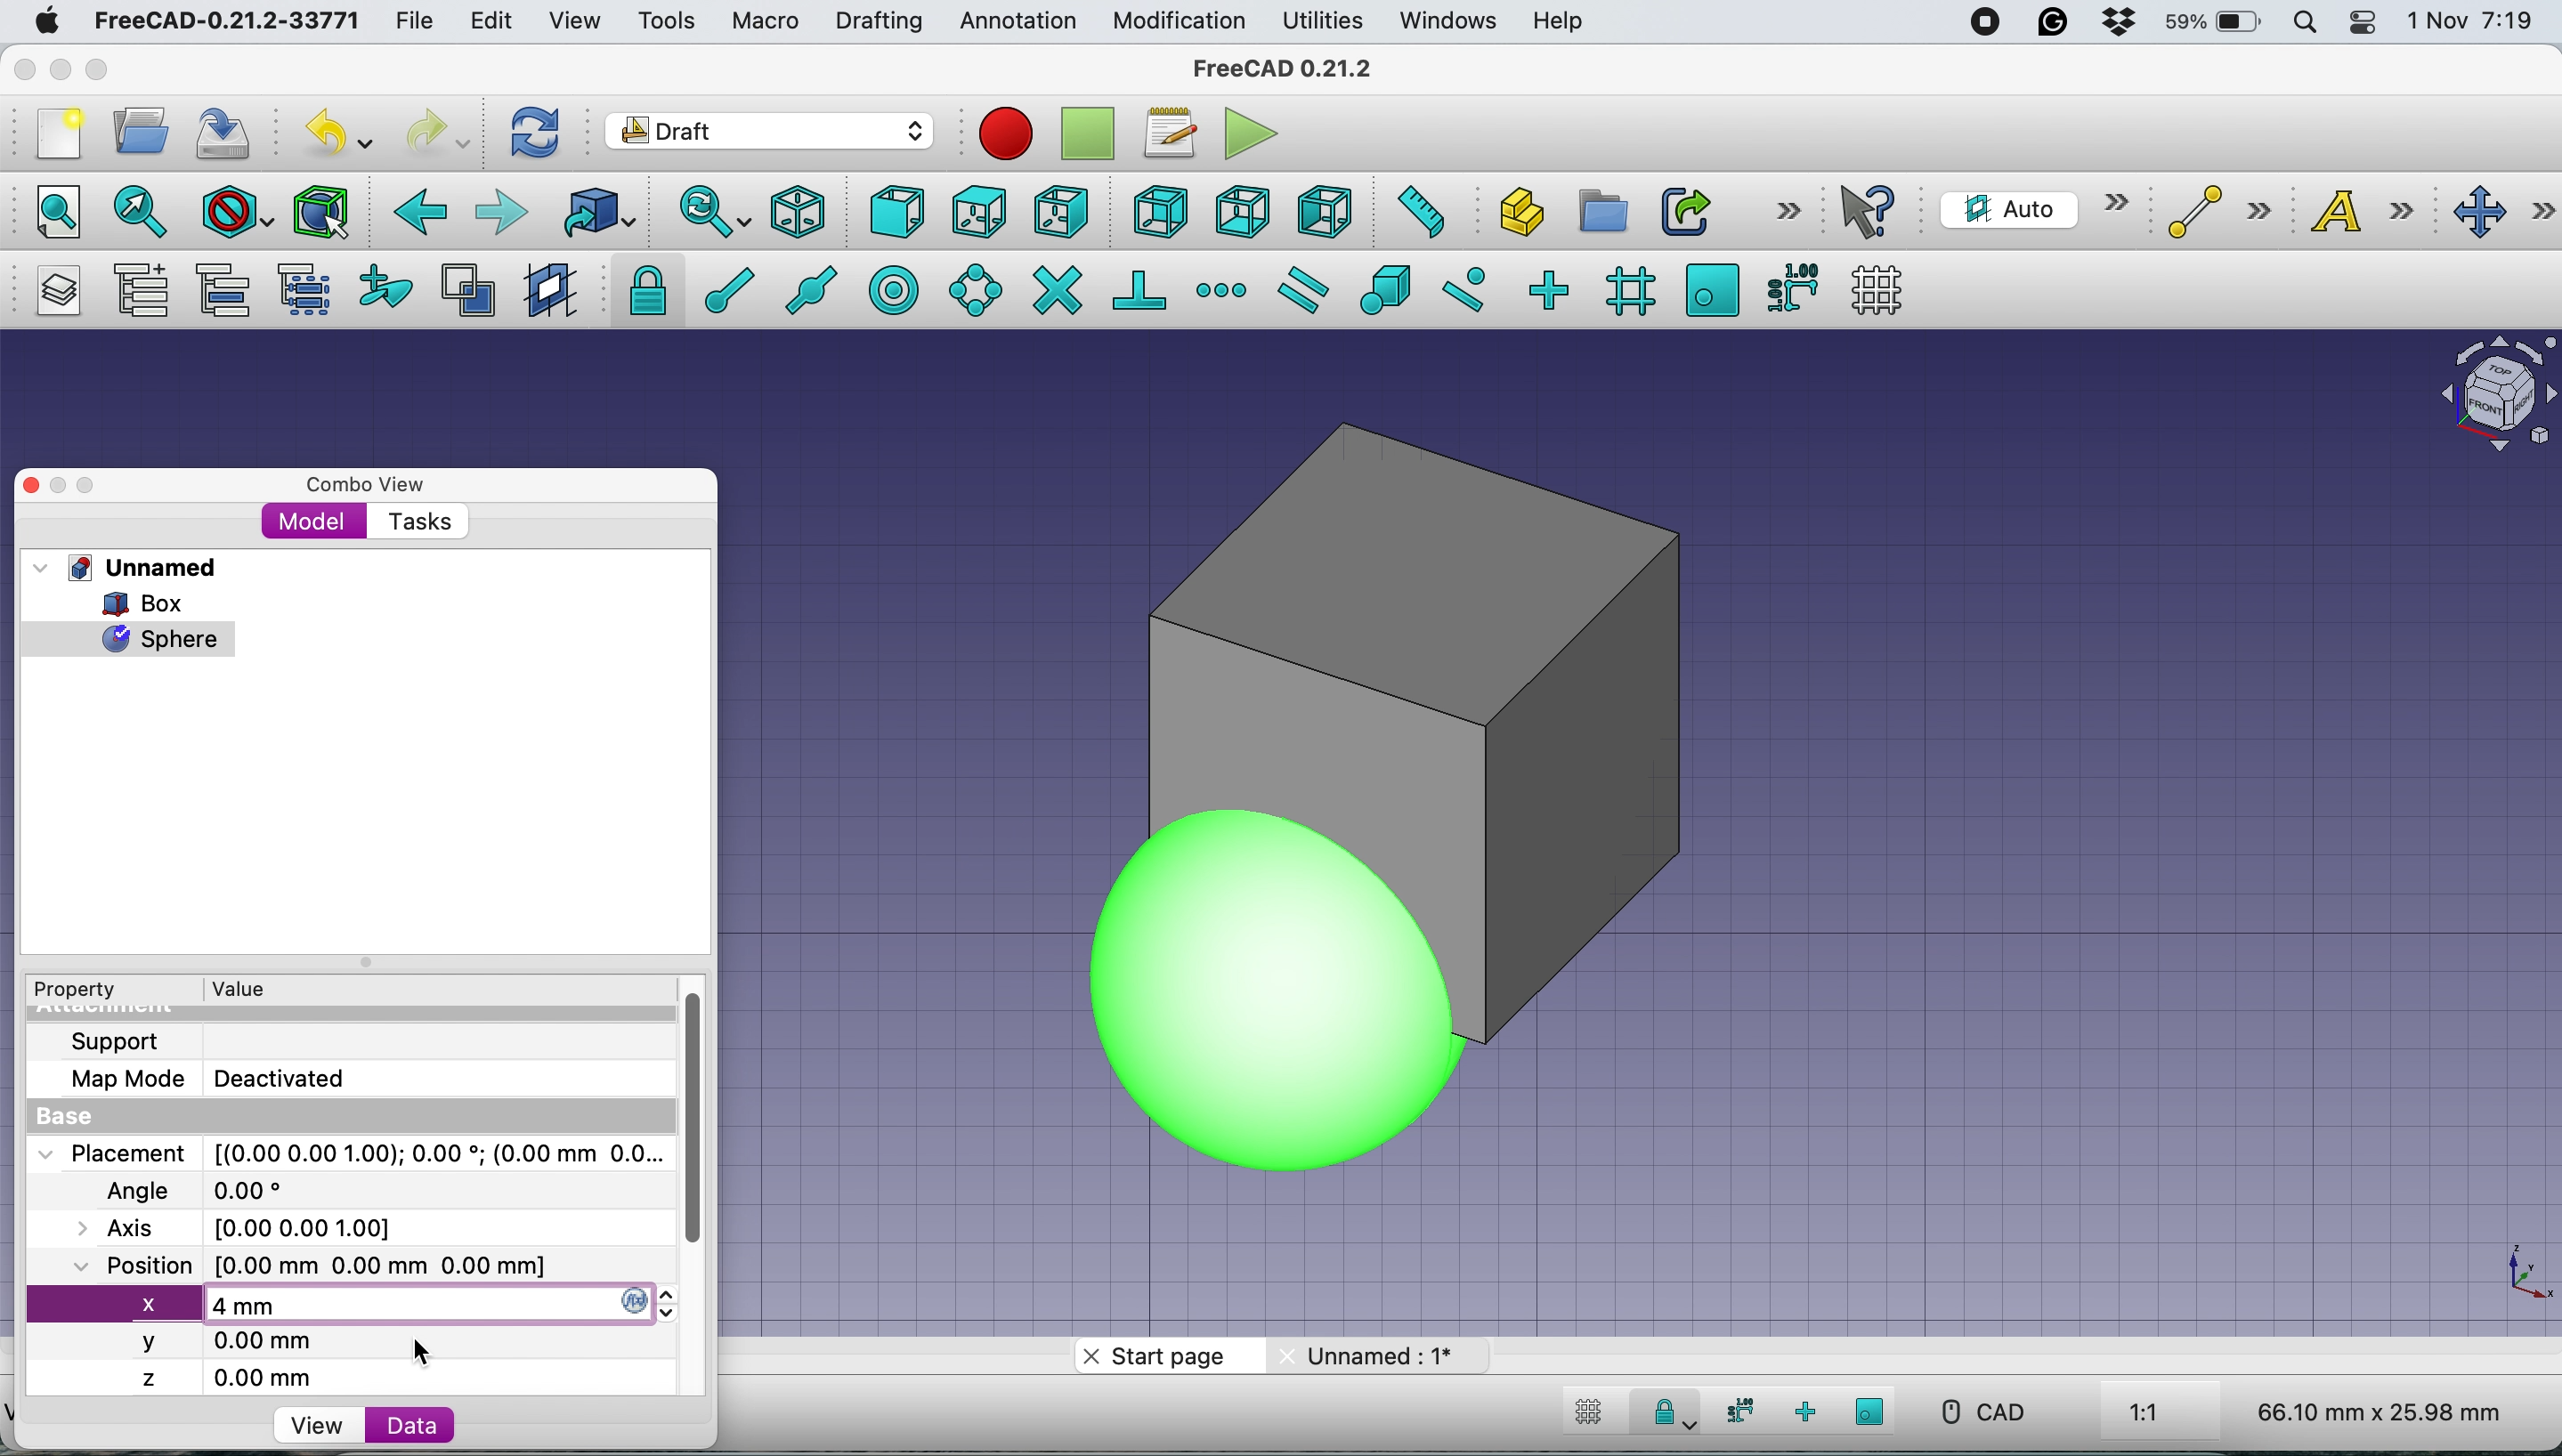  I want to click on left, so click(1323, 212).